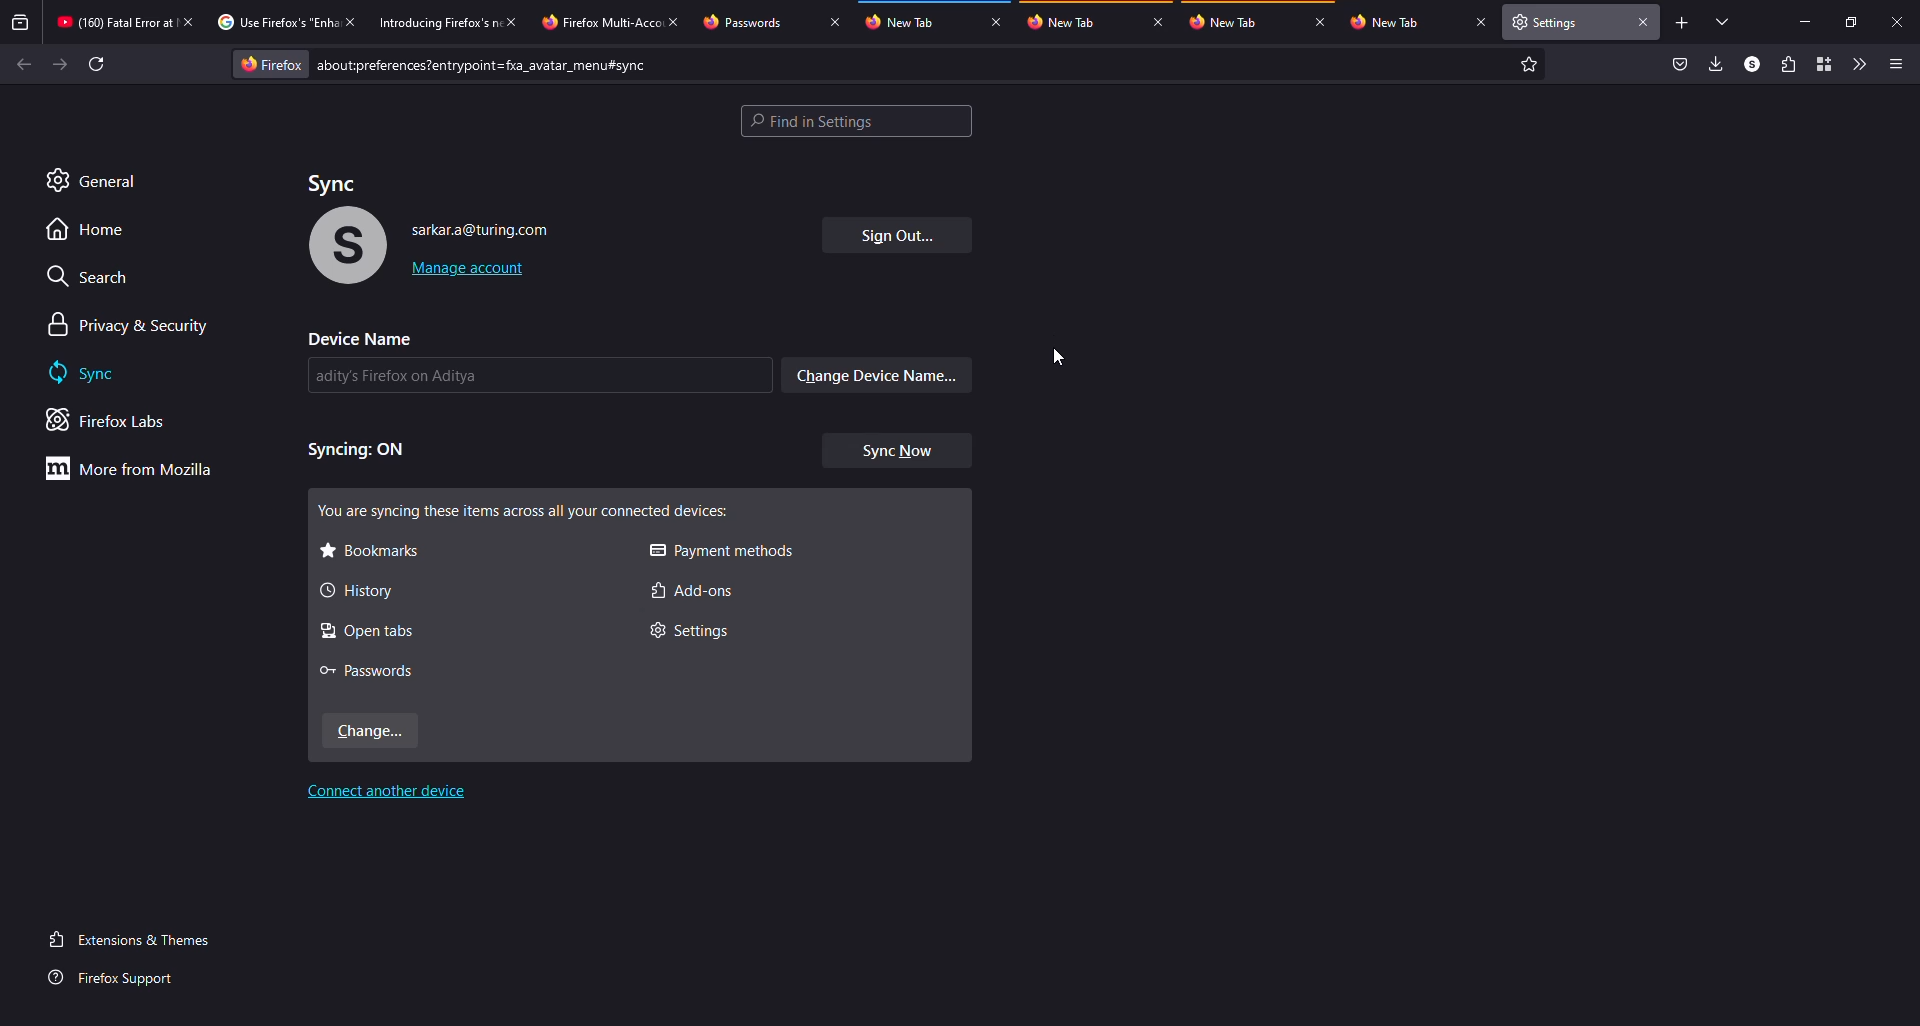 This screenshot has height=1026, width=1920. Describe the element at coordinates (1858, 62) in the screenshot. I see `more tools` at that location.